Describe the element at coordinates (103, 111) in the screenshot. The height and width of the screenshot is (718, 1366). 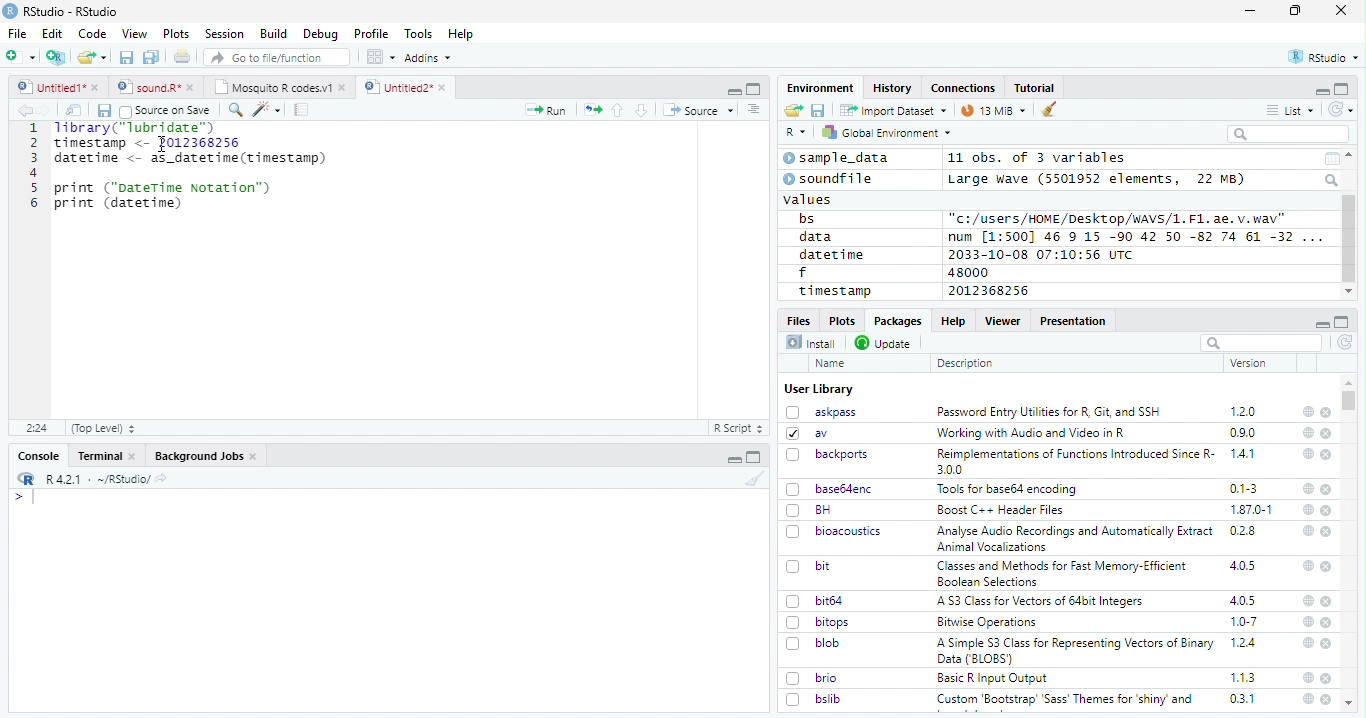
I see `Save` at that location.